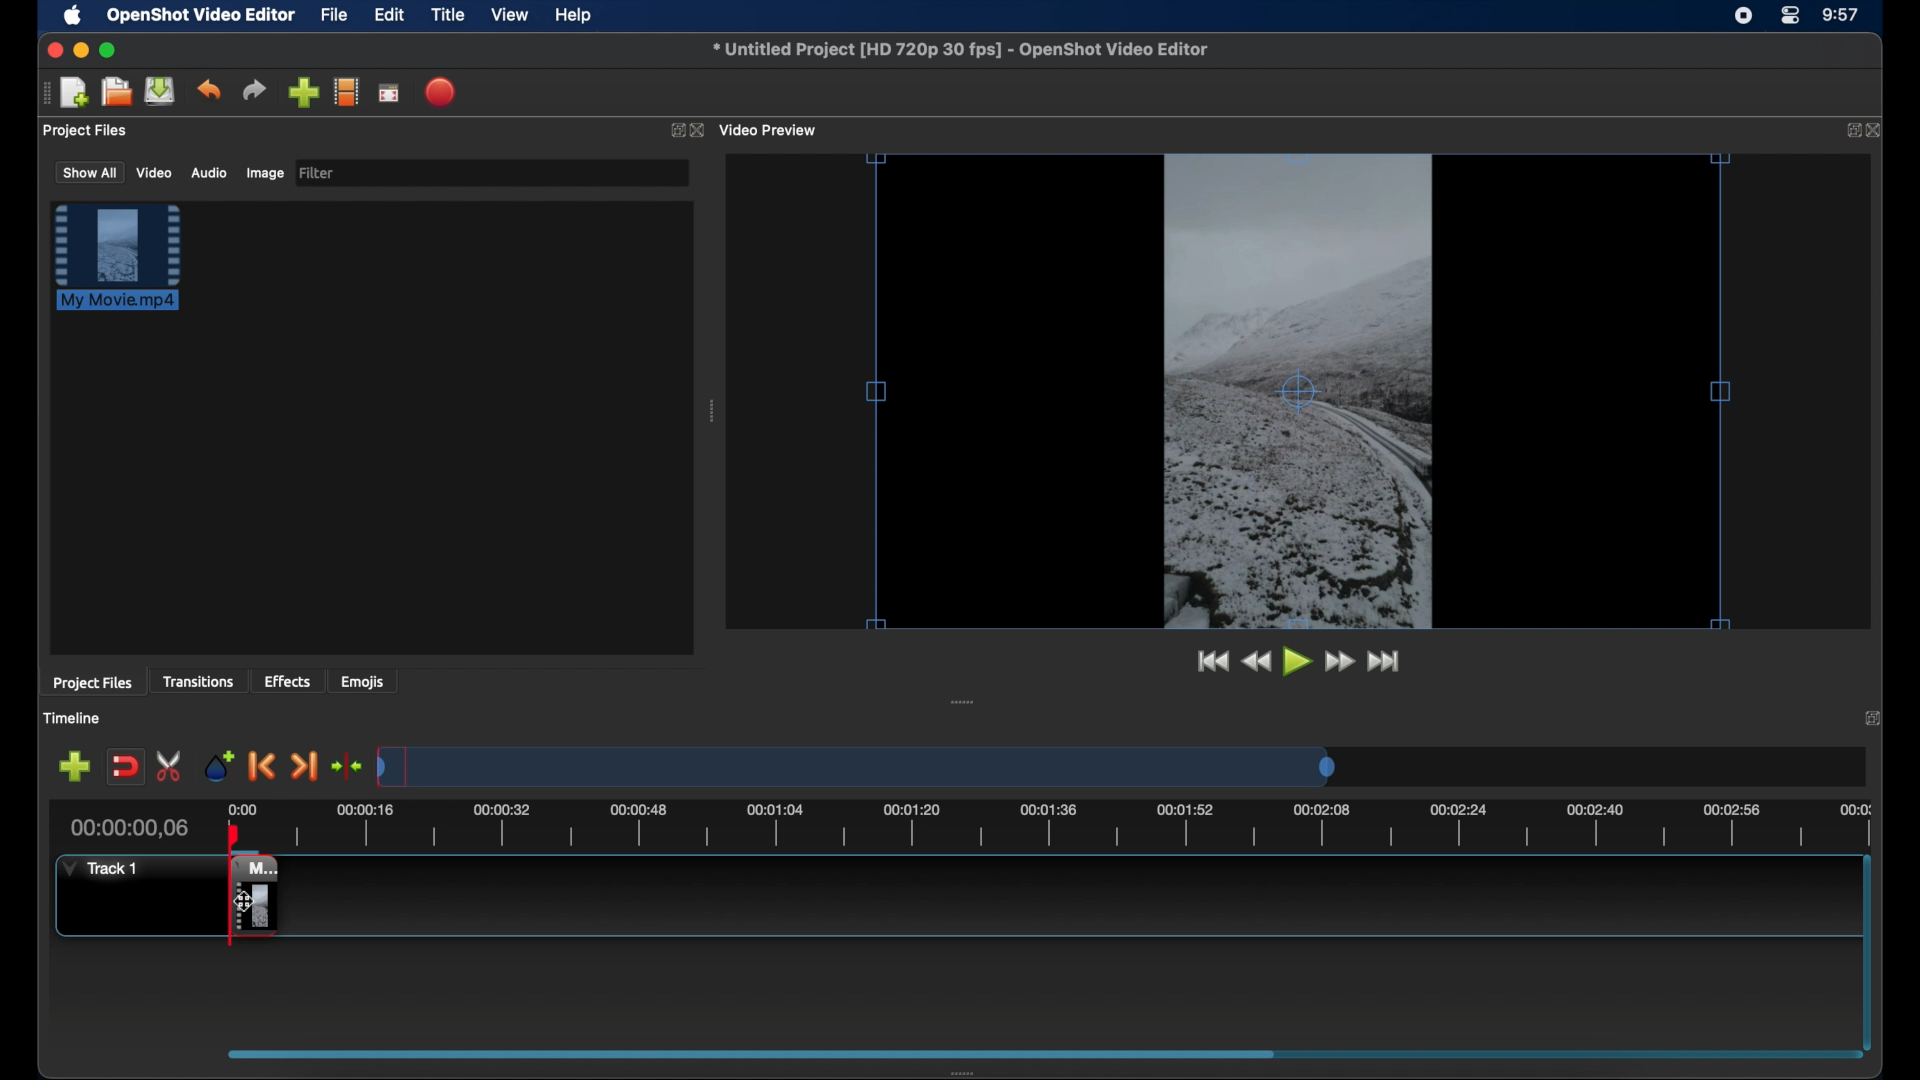  What do you see at coordinates (1341, 662) in the screenshot?
I see `fast forward` at bounding box center [1341, 662].